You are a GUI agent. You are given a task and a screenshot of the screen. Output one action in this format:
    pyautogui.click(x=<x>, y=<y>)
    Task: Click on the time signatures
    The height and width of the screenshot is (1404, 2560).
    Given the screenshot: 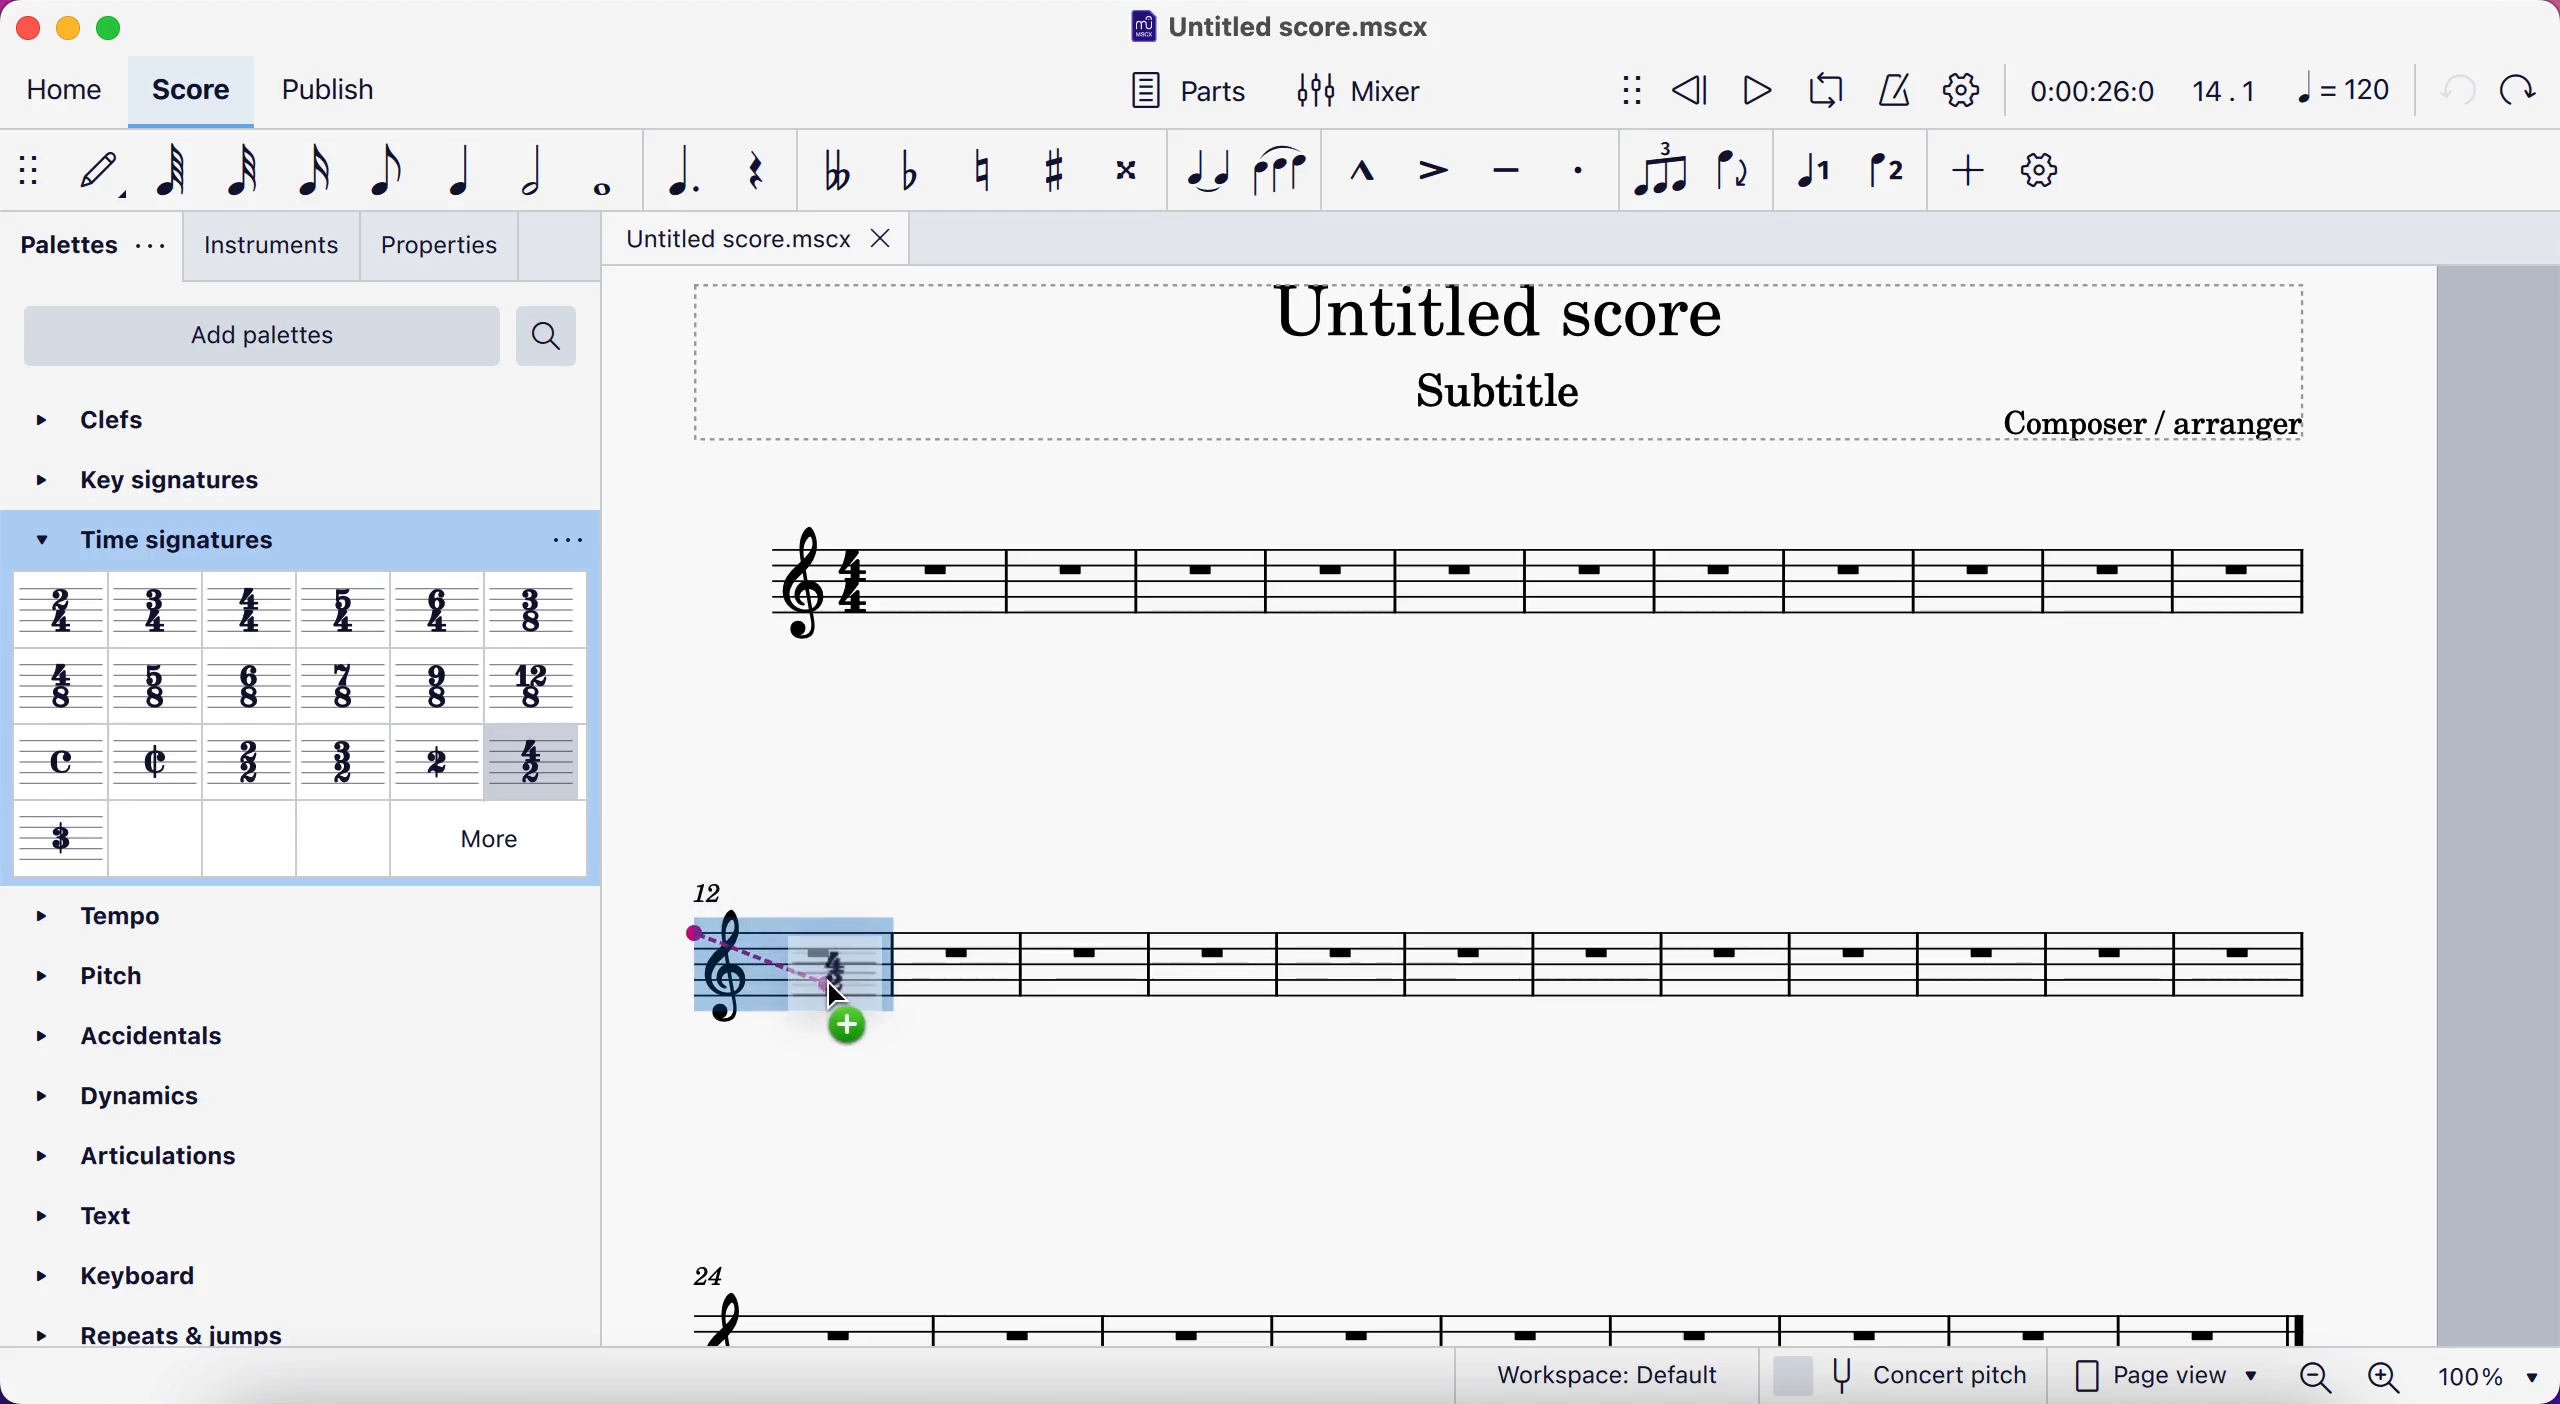 What is the action you would take?
    pyautogui.click(x=182, y=546)
    